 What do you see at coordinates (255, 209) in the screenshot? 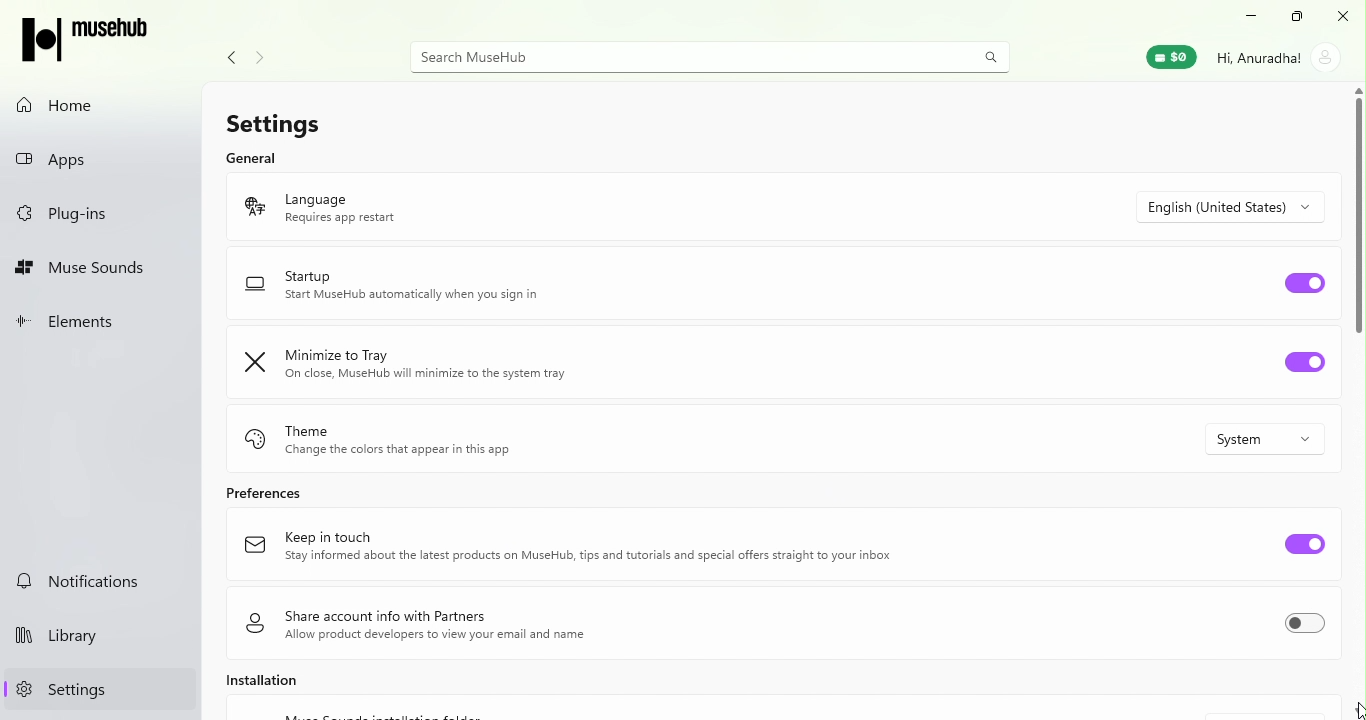
I see `logo` at bounding box center [255, 209].